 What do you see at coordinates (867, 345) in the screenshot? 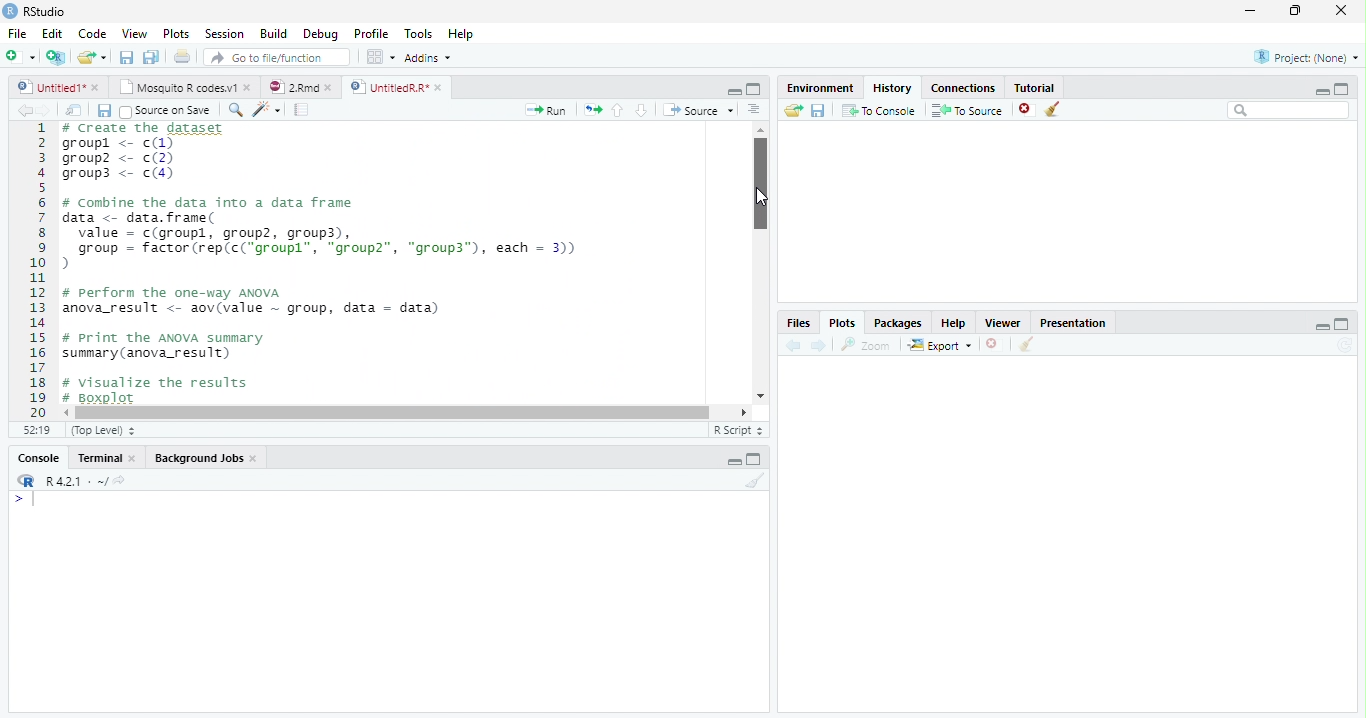
I see `Zoom` at bounding box center [867, 345].